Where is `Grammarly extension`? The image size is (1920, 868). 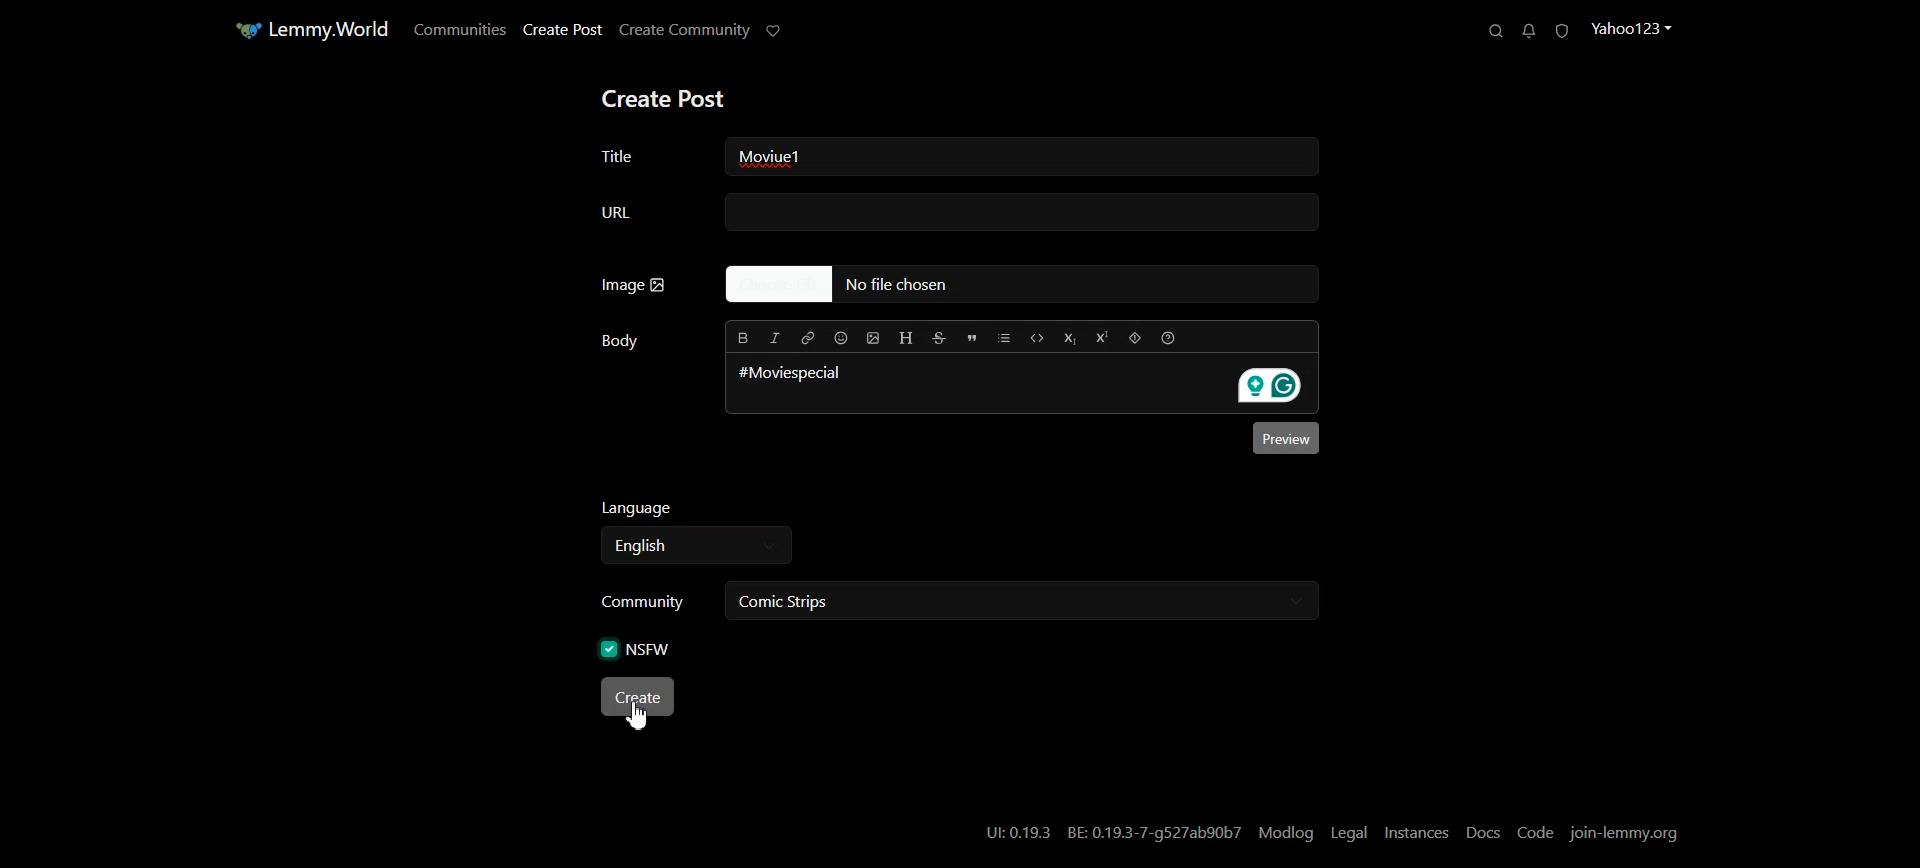 Grammarly extension is located at coordinates (1273, 387).